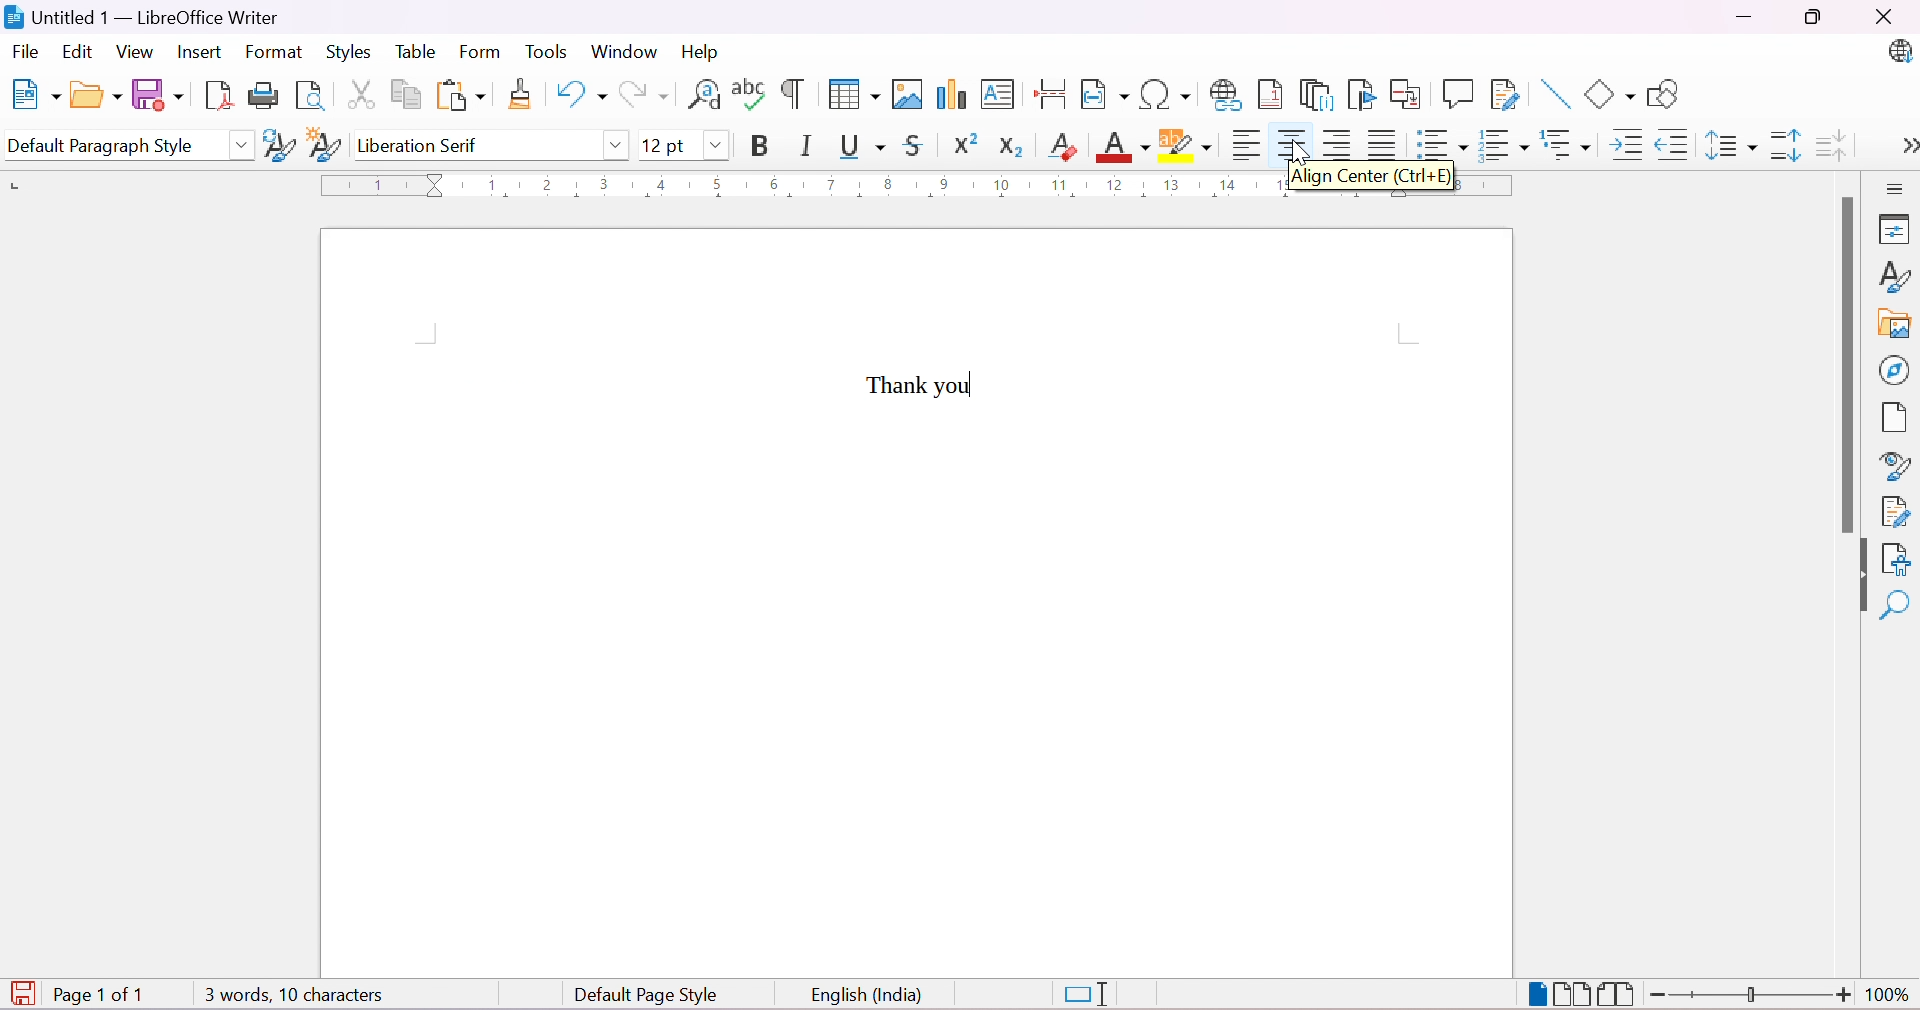  What do you see at coordinates (275, 148) in the screenshot?
I see `Update Selected Style` at bounding box center [275, 148].